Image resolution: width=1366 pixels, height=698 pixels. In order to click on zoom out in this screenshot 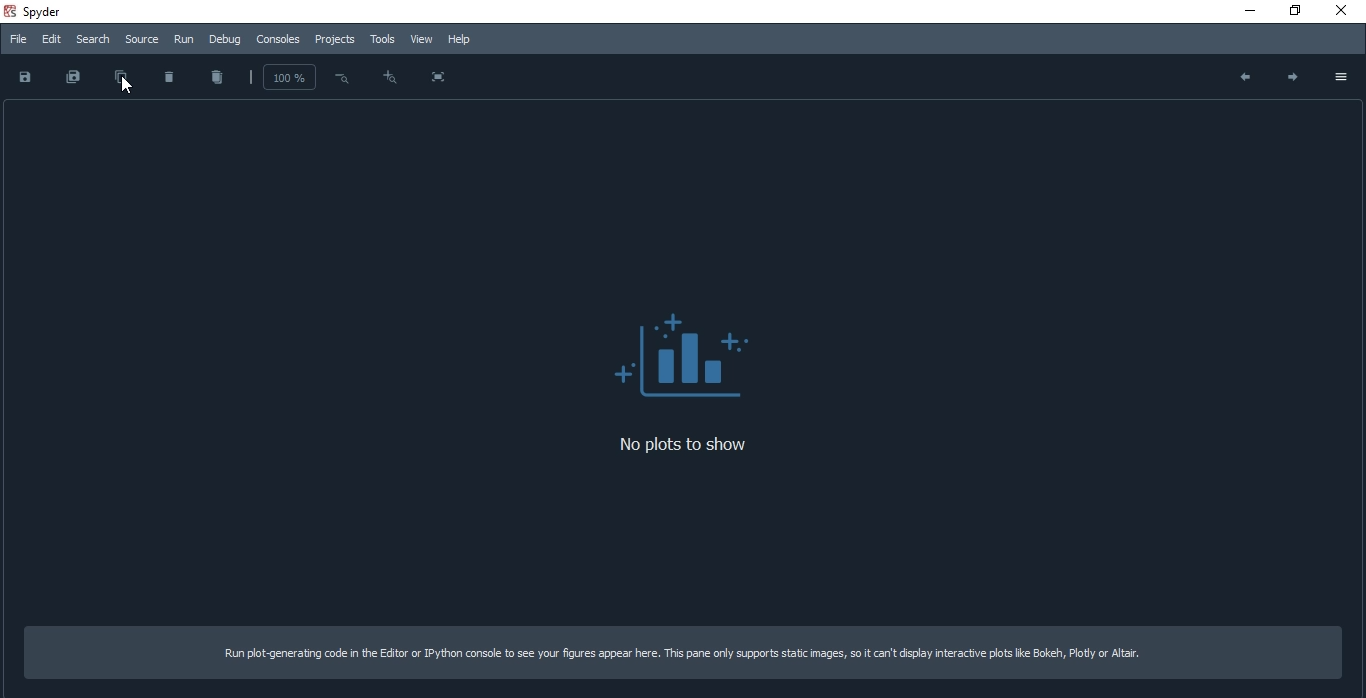, I will do `click(340, 77)`.